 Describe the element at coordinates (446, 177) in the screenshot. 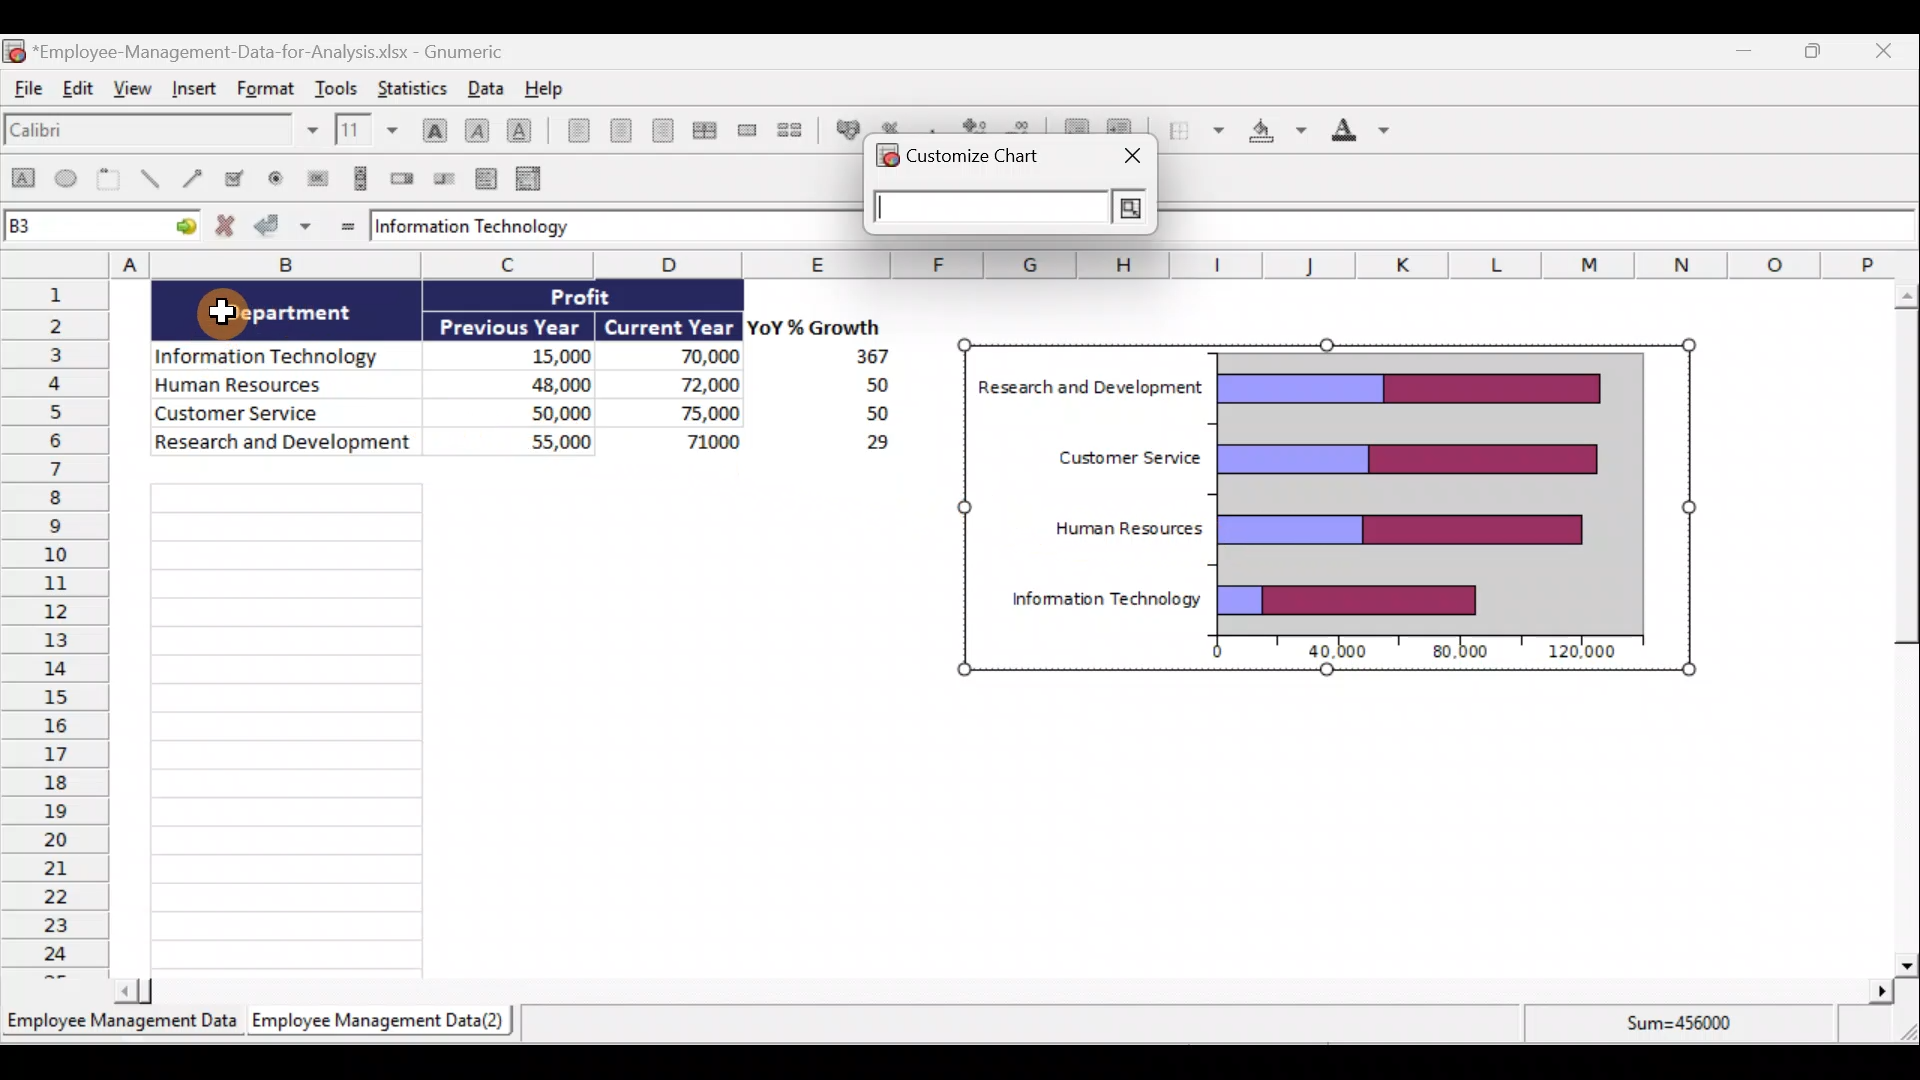

I see `Create a slider` at that location.